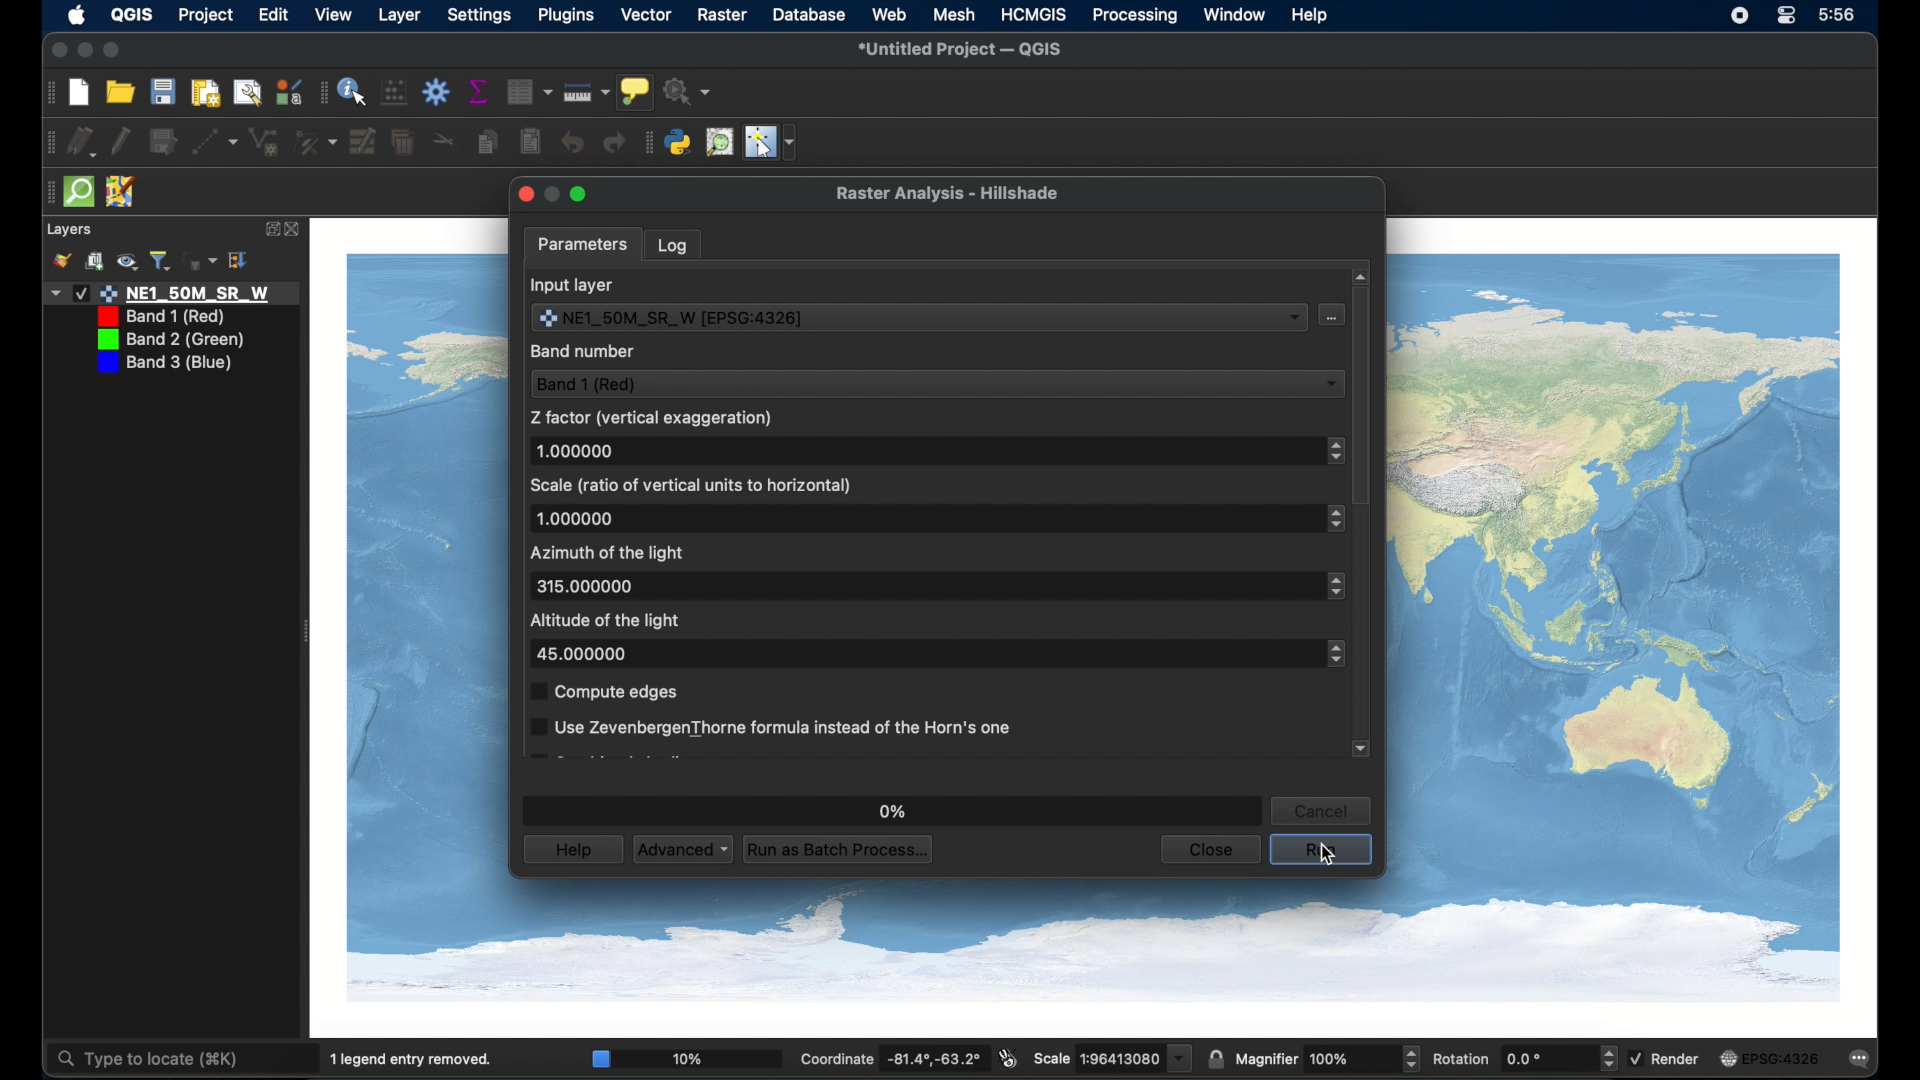 The image size is (1920, 1080). I want to click on open field calculator, so click(395, 93).